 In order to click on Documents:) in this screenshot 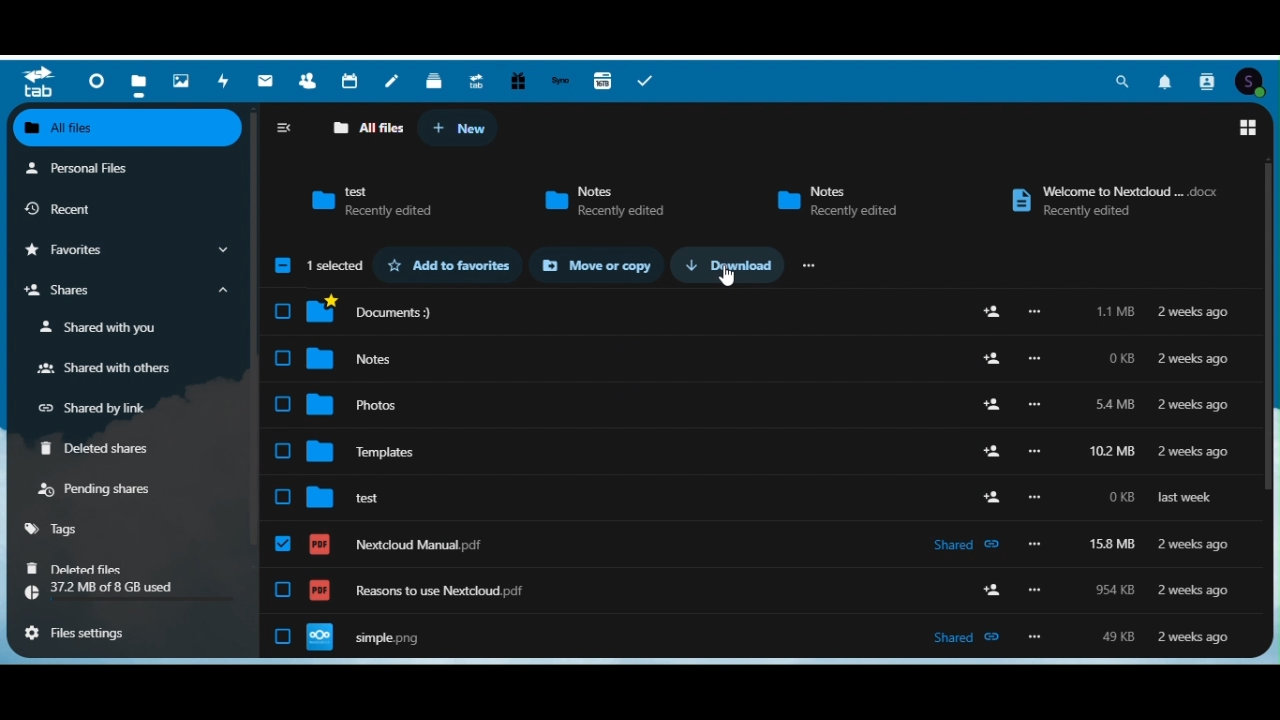, I will do `click(760, 311)`.